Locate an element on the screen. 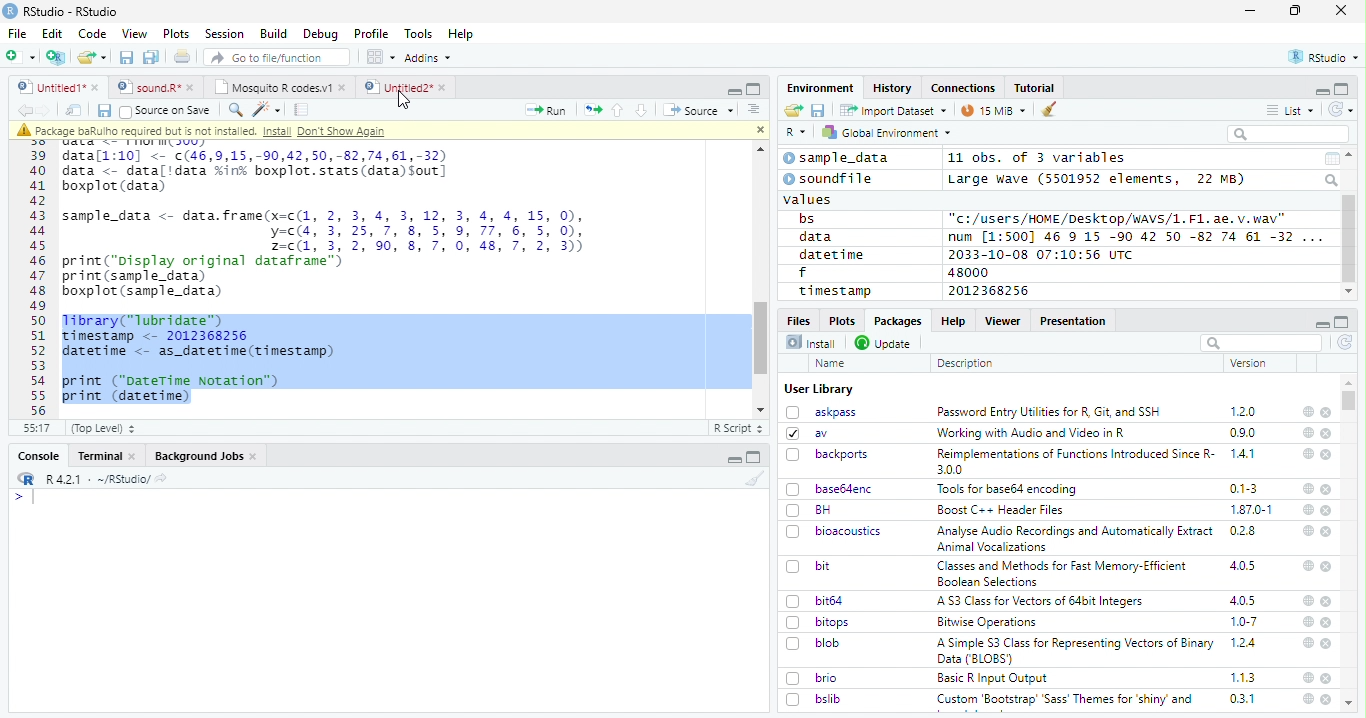 The height and width of the screenshot is (718, 1366). open an existing file is located at coordinates (91, 58).